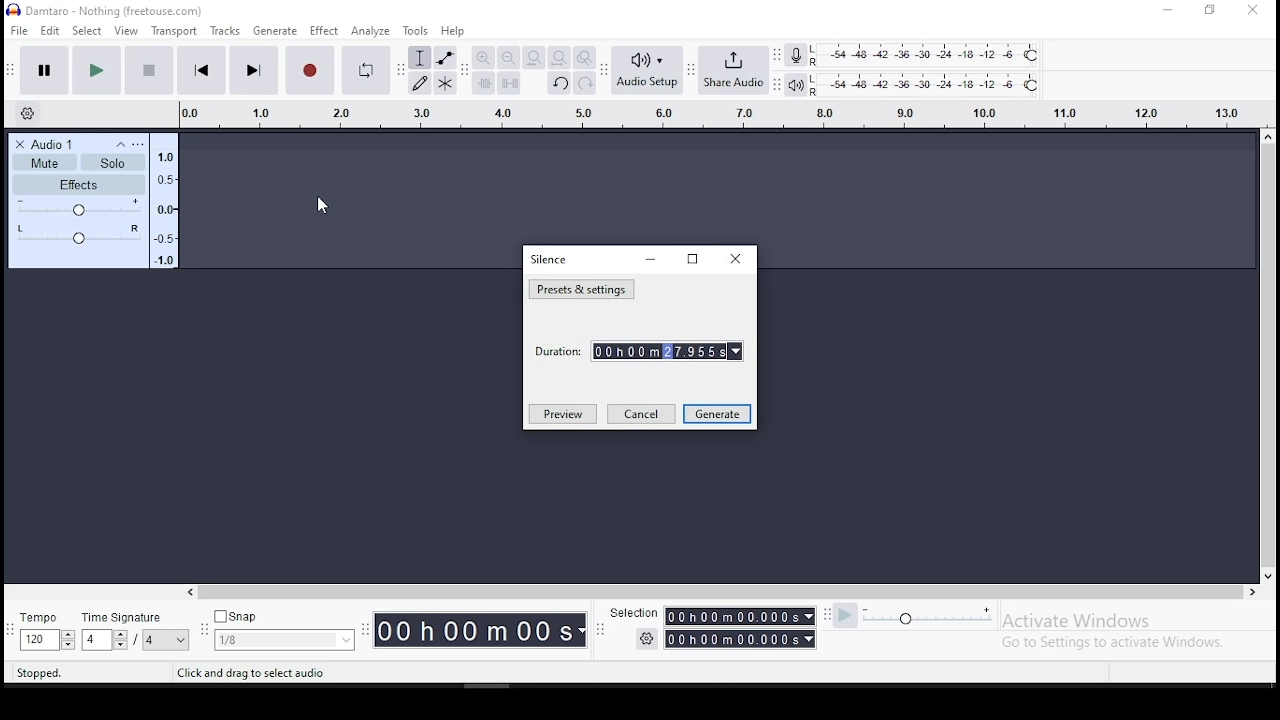 This screenshot has width=1280, height=720. Describe the element at coordinates (37, 631) in the screenshot. I see `tempo` at that location.